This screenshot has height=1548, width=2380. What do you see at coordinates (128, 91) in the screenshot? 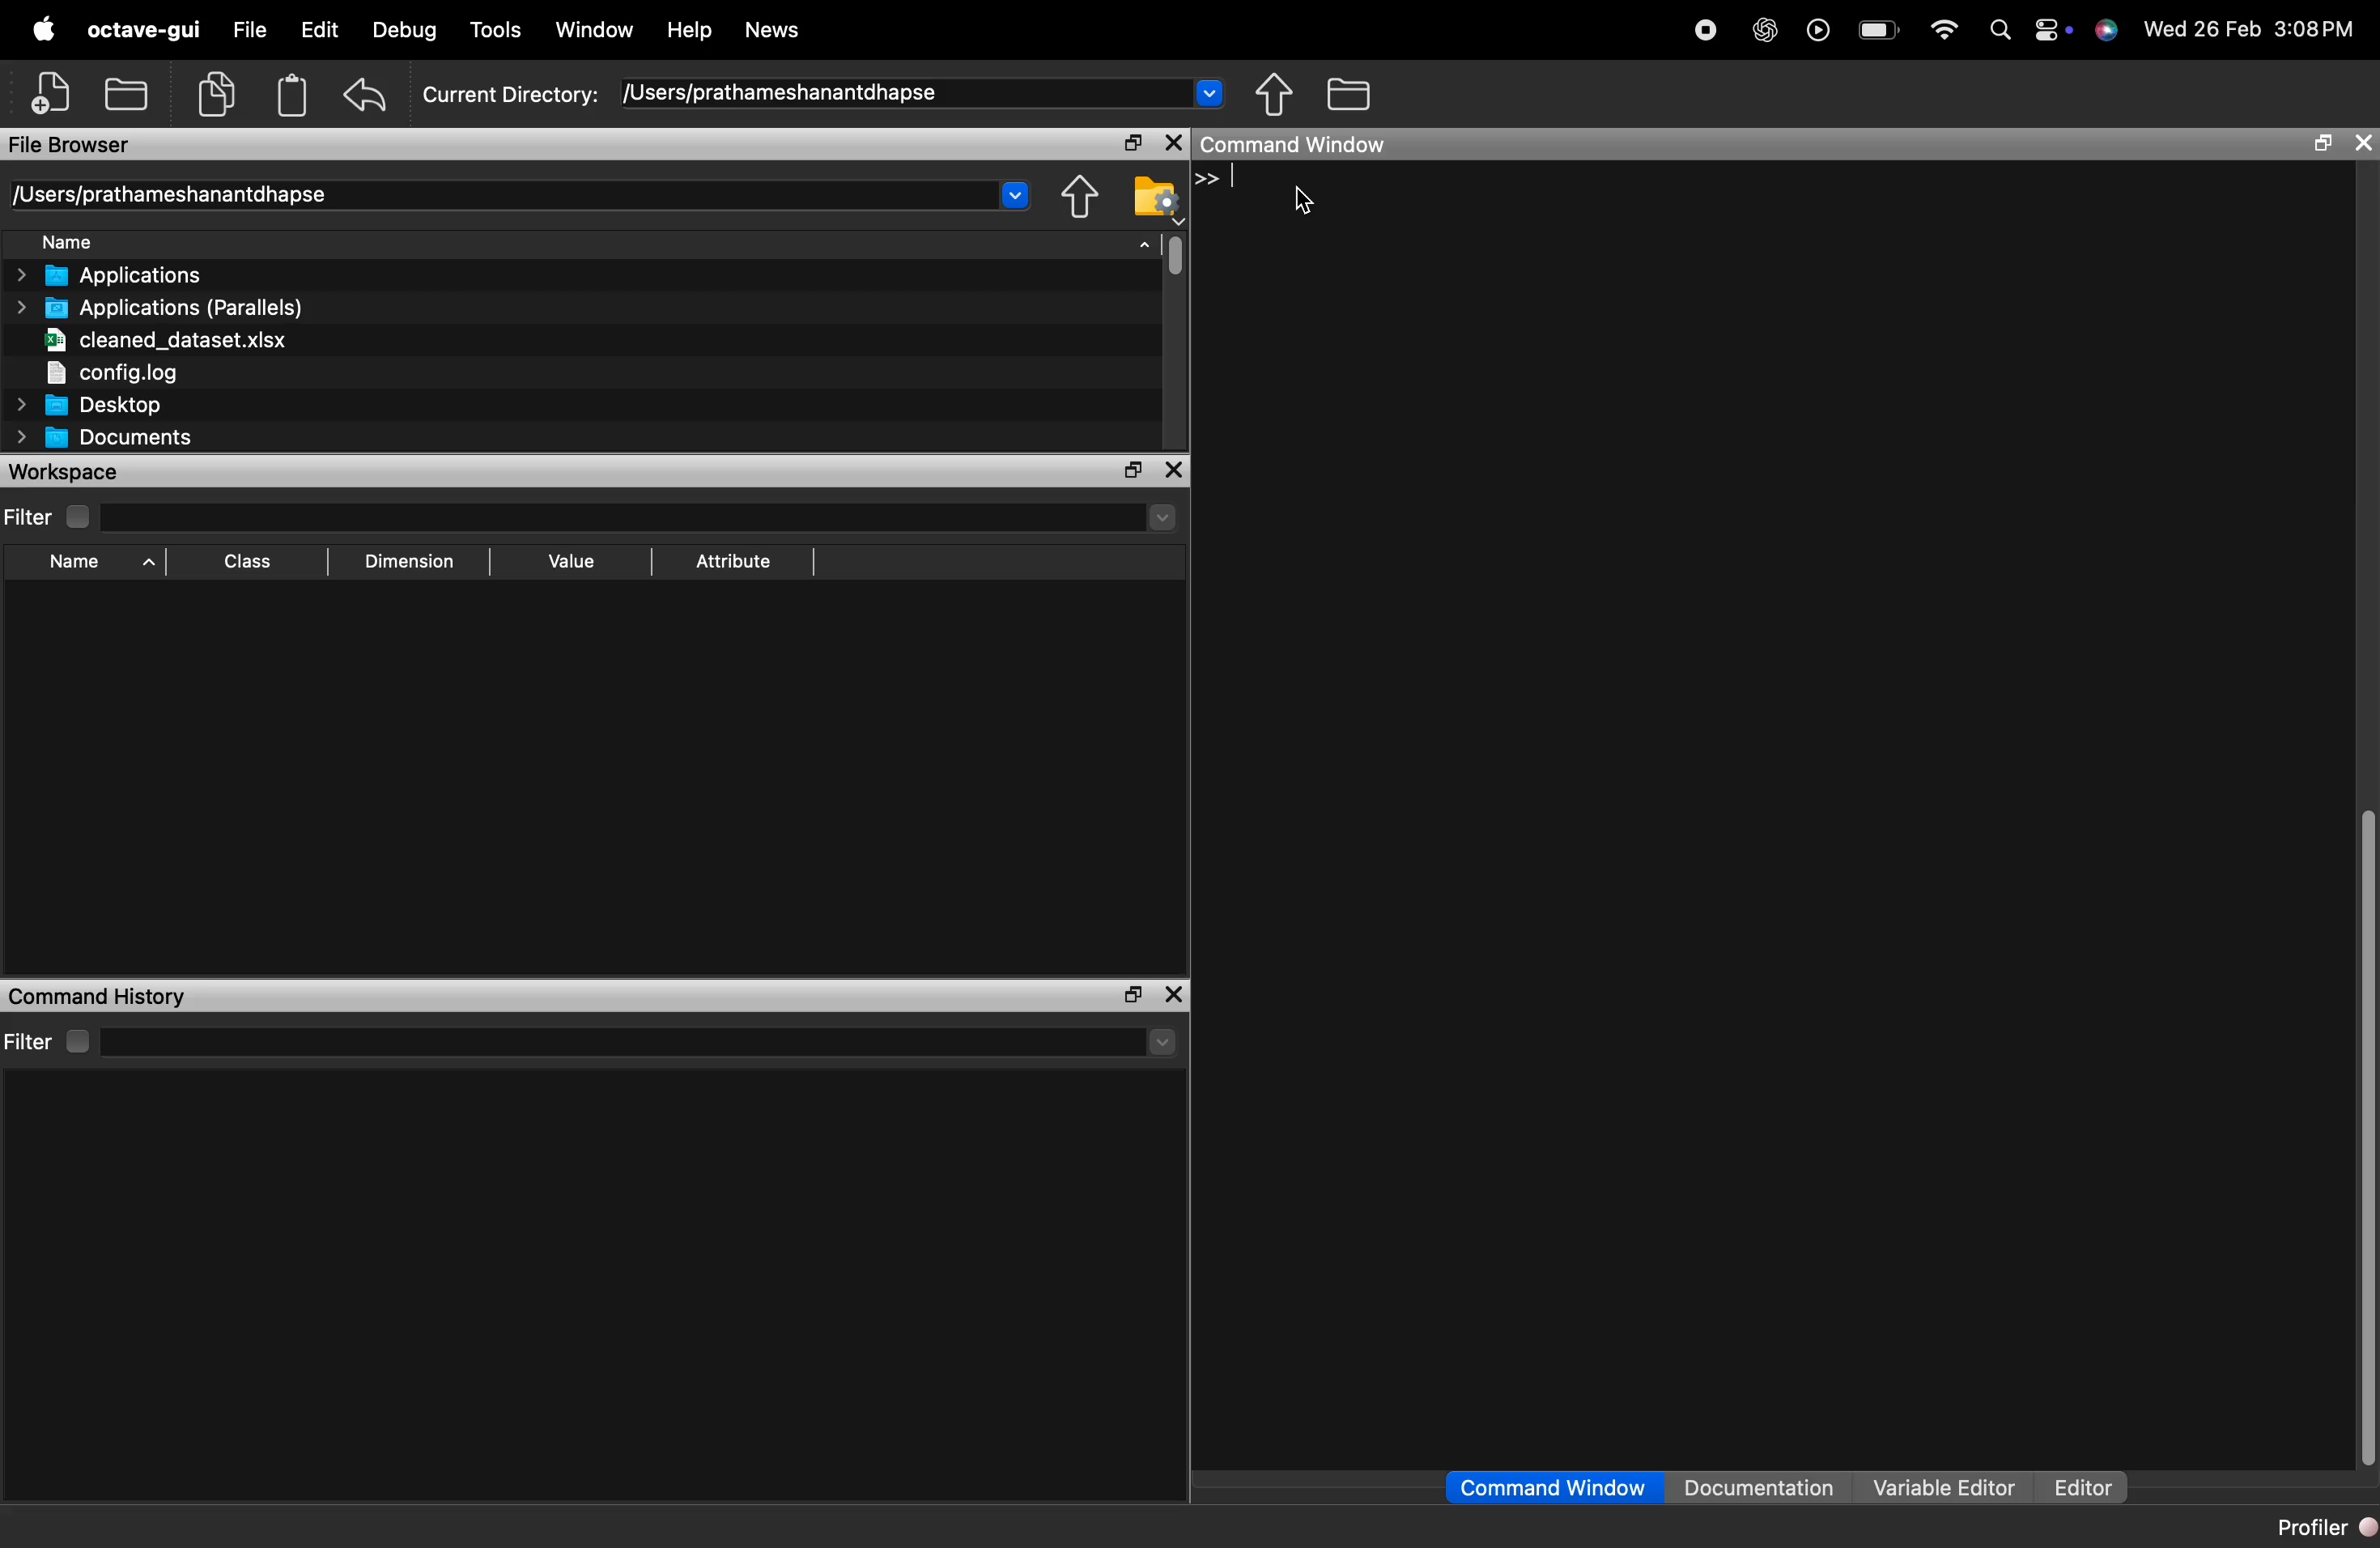
I see `open an existing file in an editor` at bounding box center [128, 91].